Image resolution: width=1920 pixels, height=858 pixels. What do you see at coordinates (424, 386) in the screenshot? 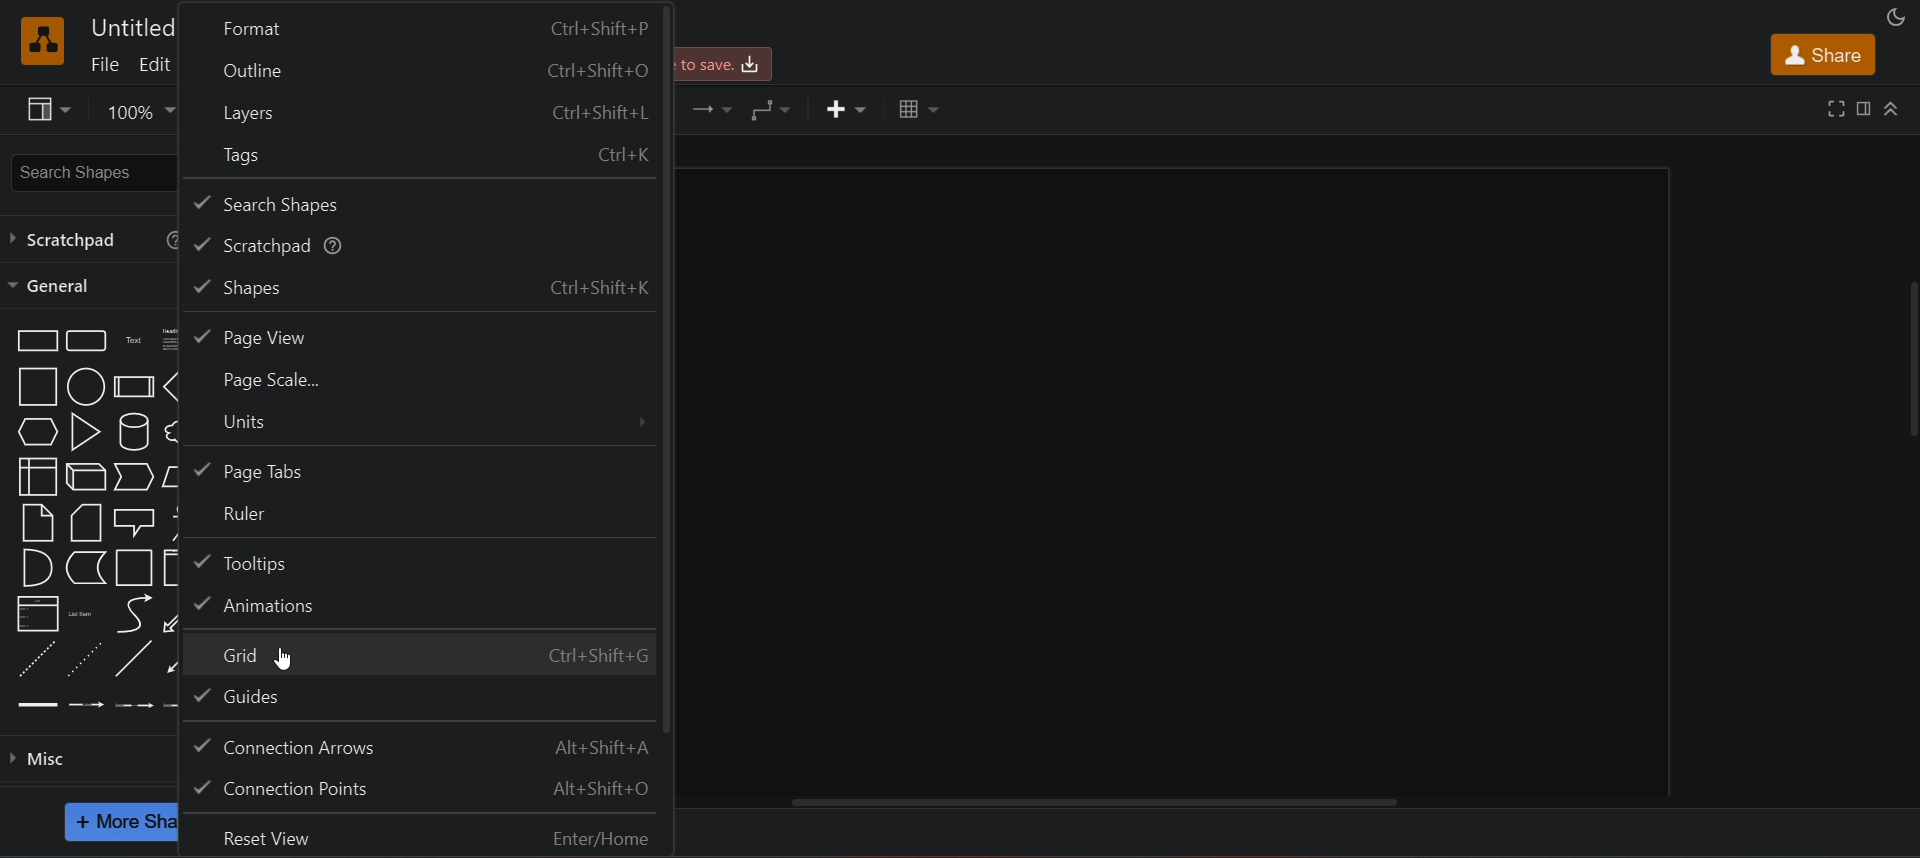
I see `page scale` at bounding box center [424, 386].